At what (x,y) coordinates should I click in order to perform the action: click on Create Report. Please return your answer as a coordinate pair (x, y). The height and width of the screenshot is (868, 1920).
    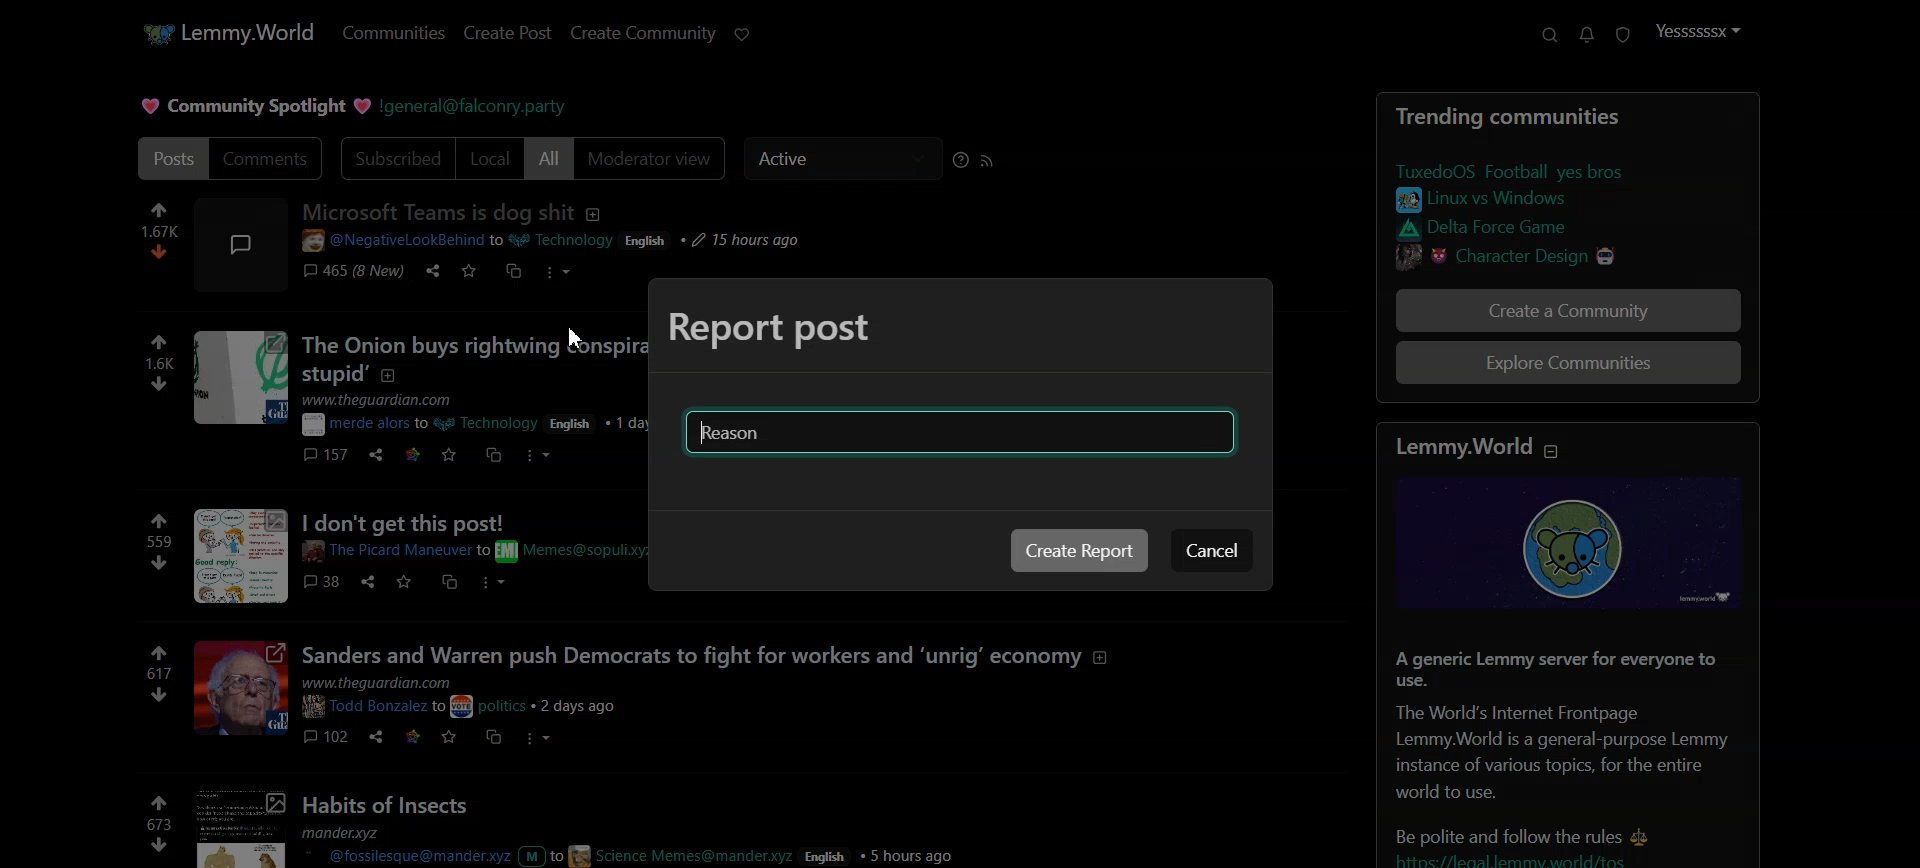
    Looking at the image, I should click on (1079, 550).